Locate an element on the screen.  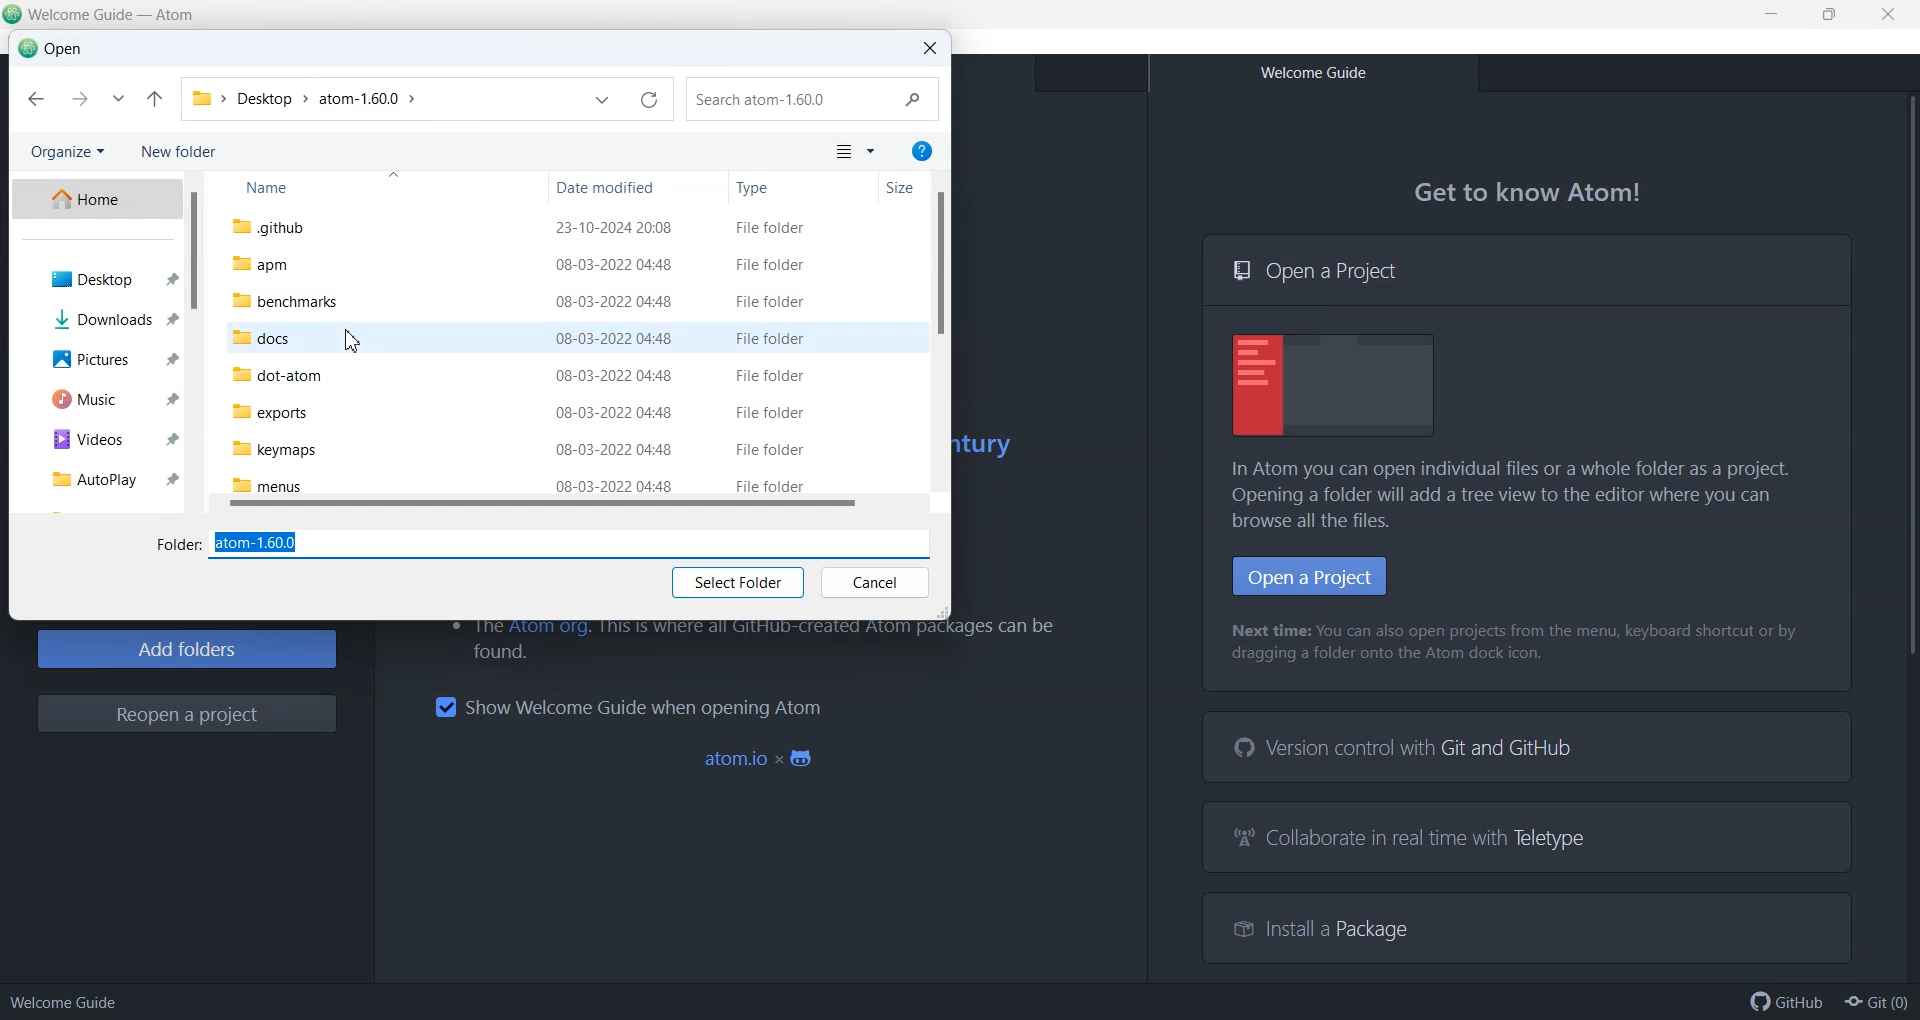
File Folder is located at coordinates (770, 374).